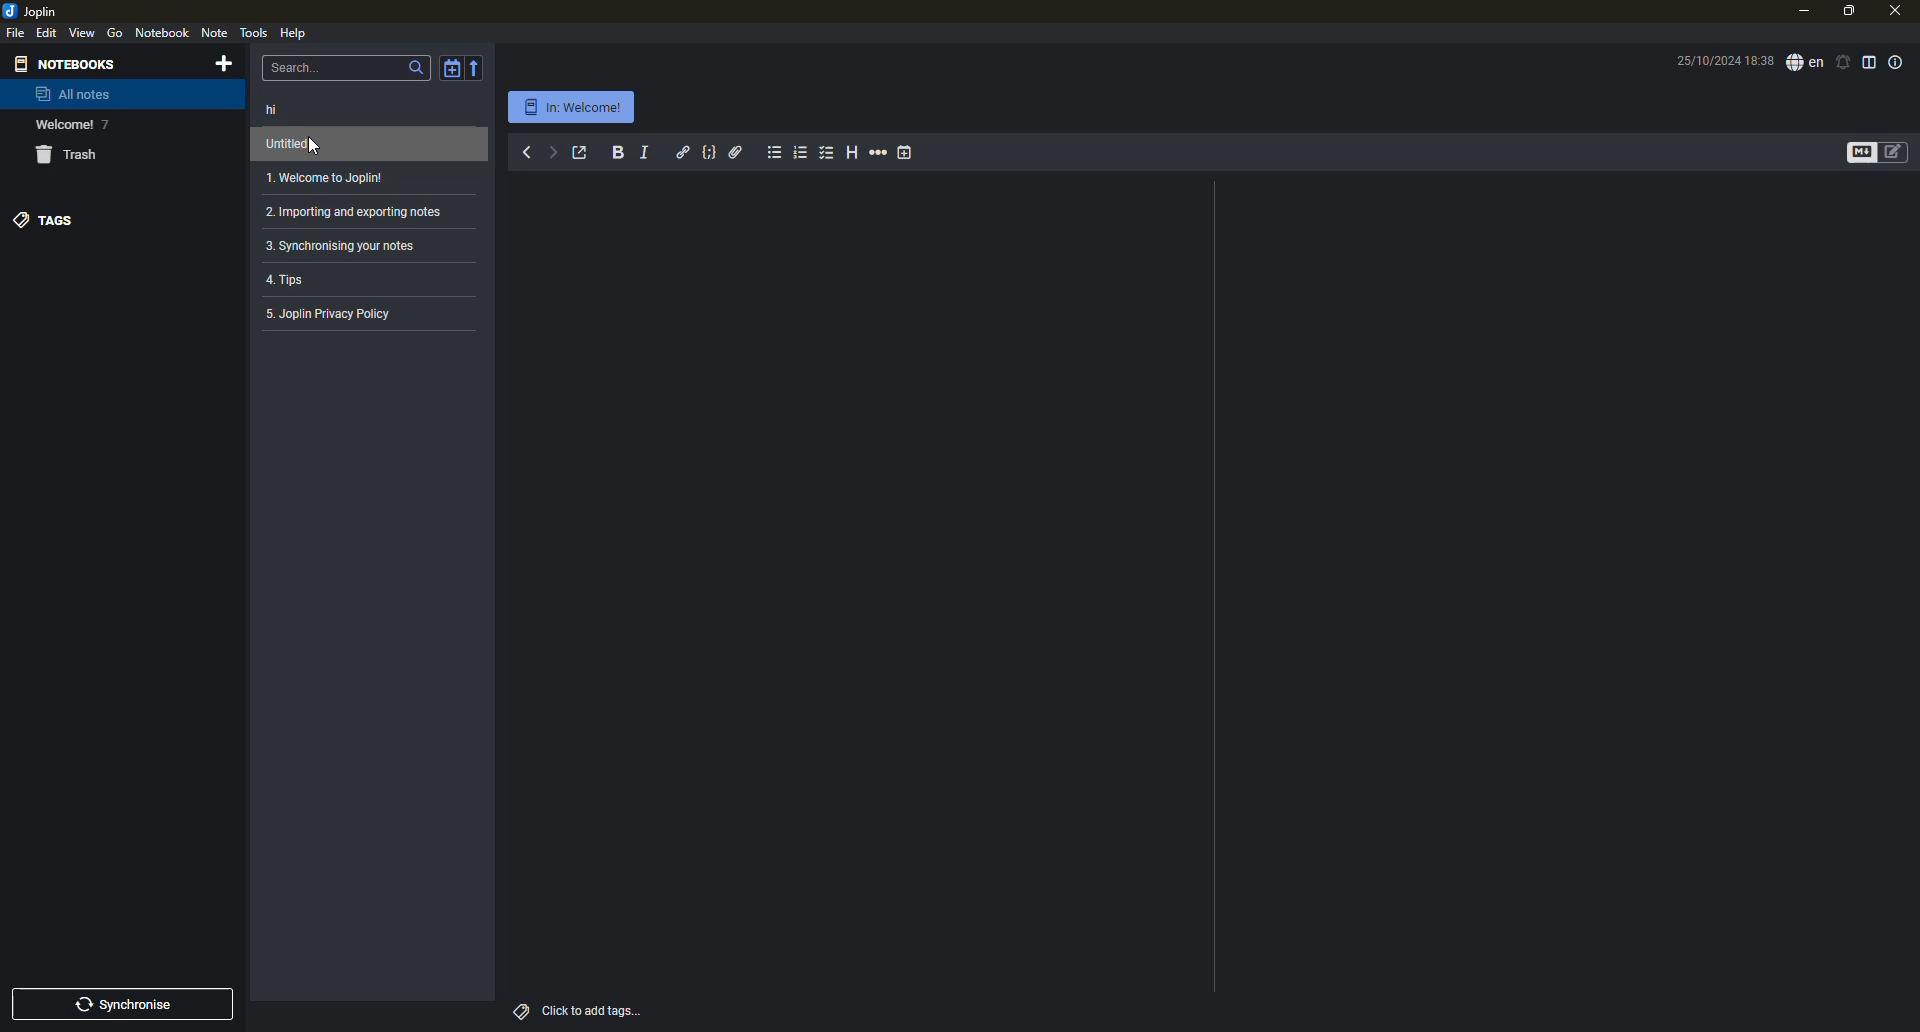  Describe the element at coordinates (580, 152) in the screenshot. I see `toggle external editing` at that location.